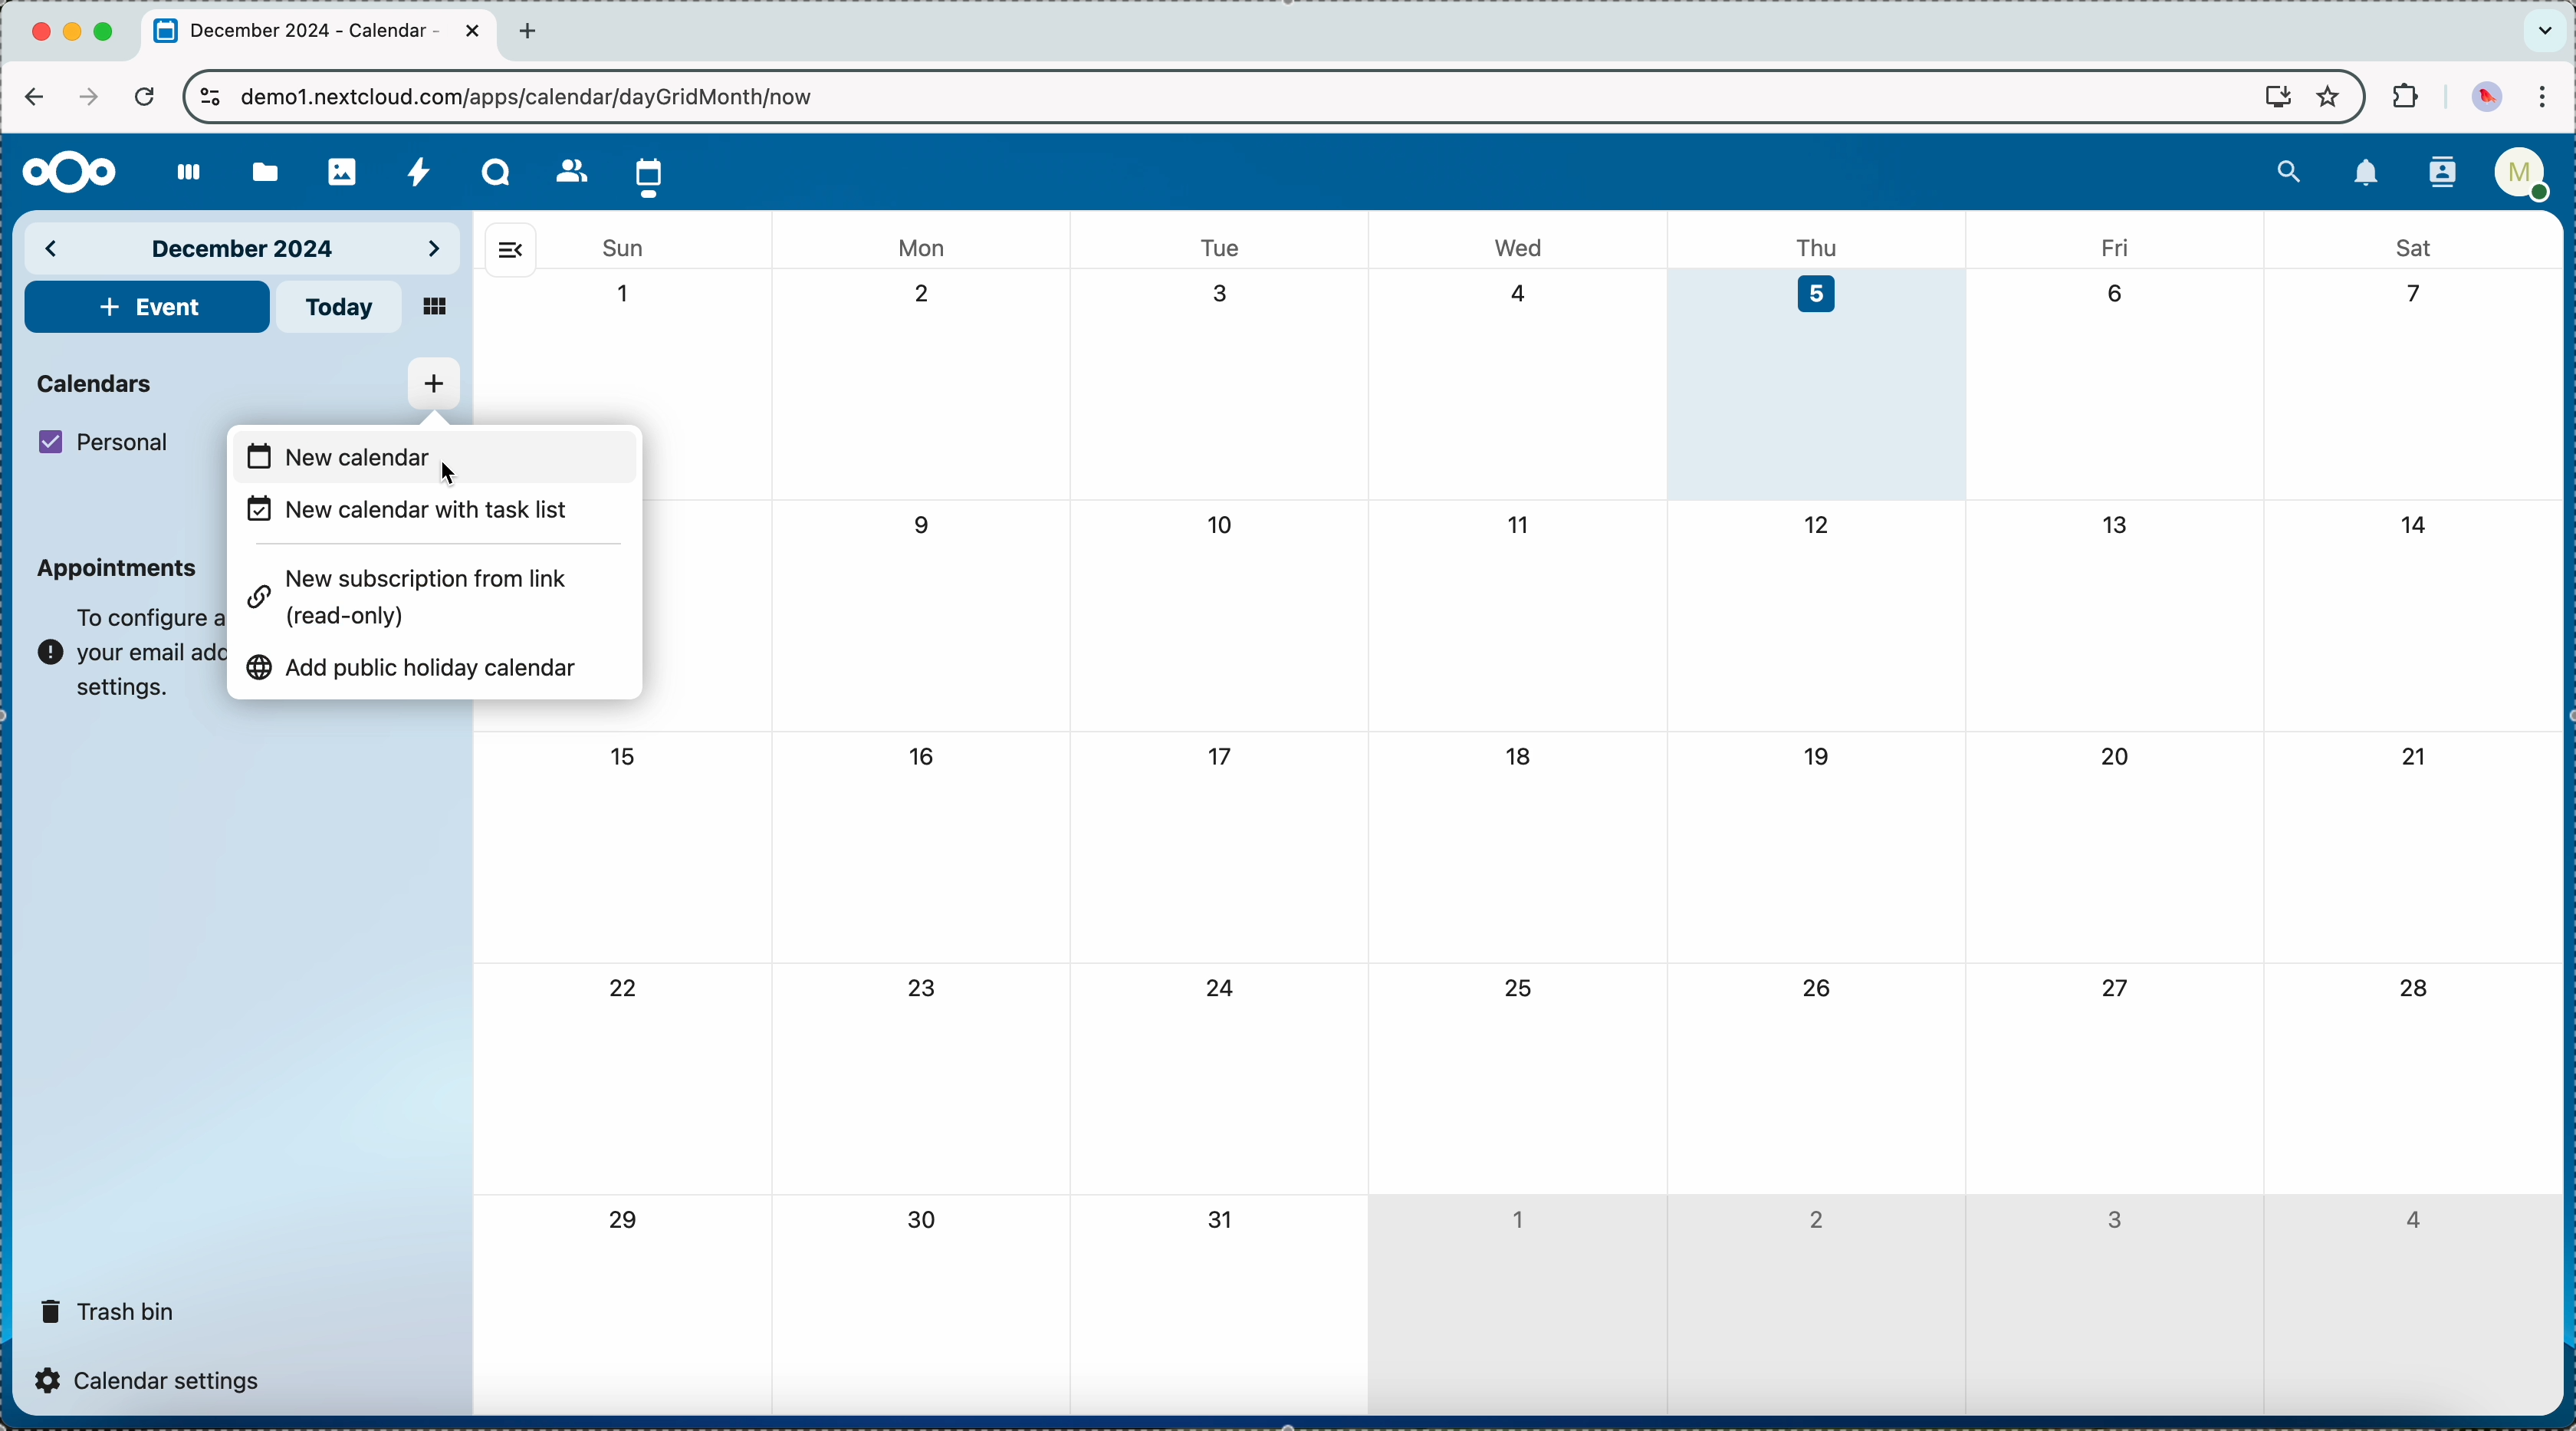 This screenshot has height=1431, width=2576. Describe the element at coordinates (2550, 98) in the screenshot. I see `customize and control Google Chrome` at that location.